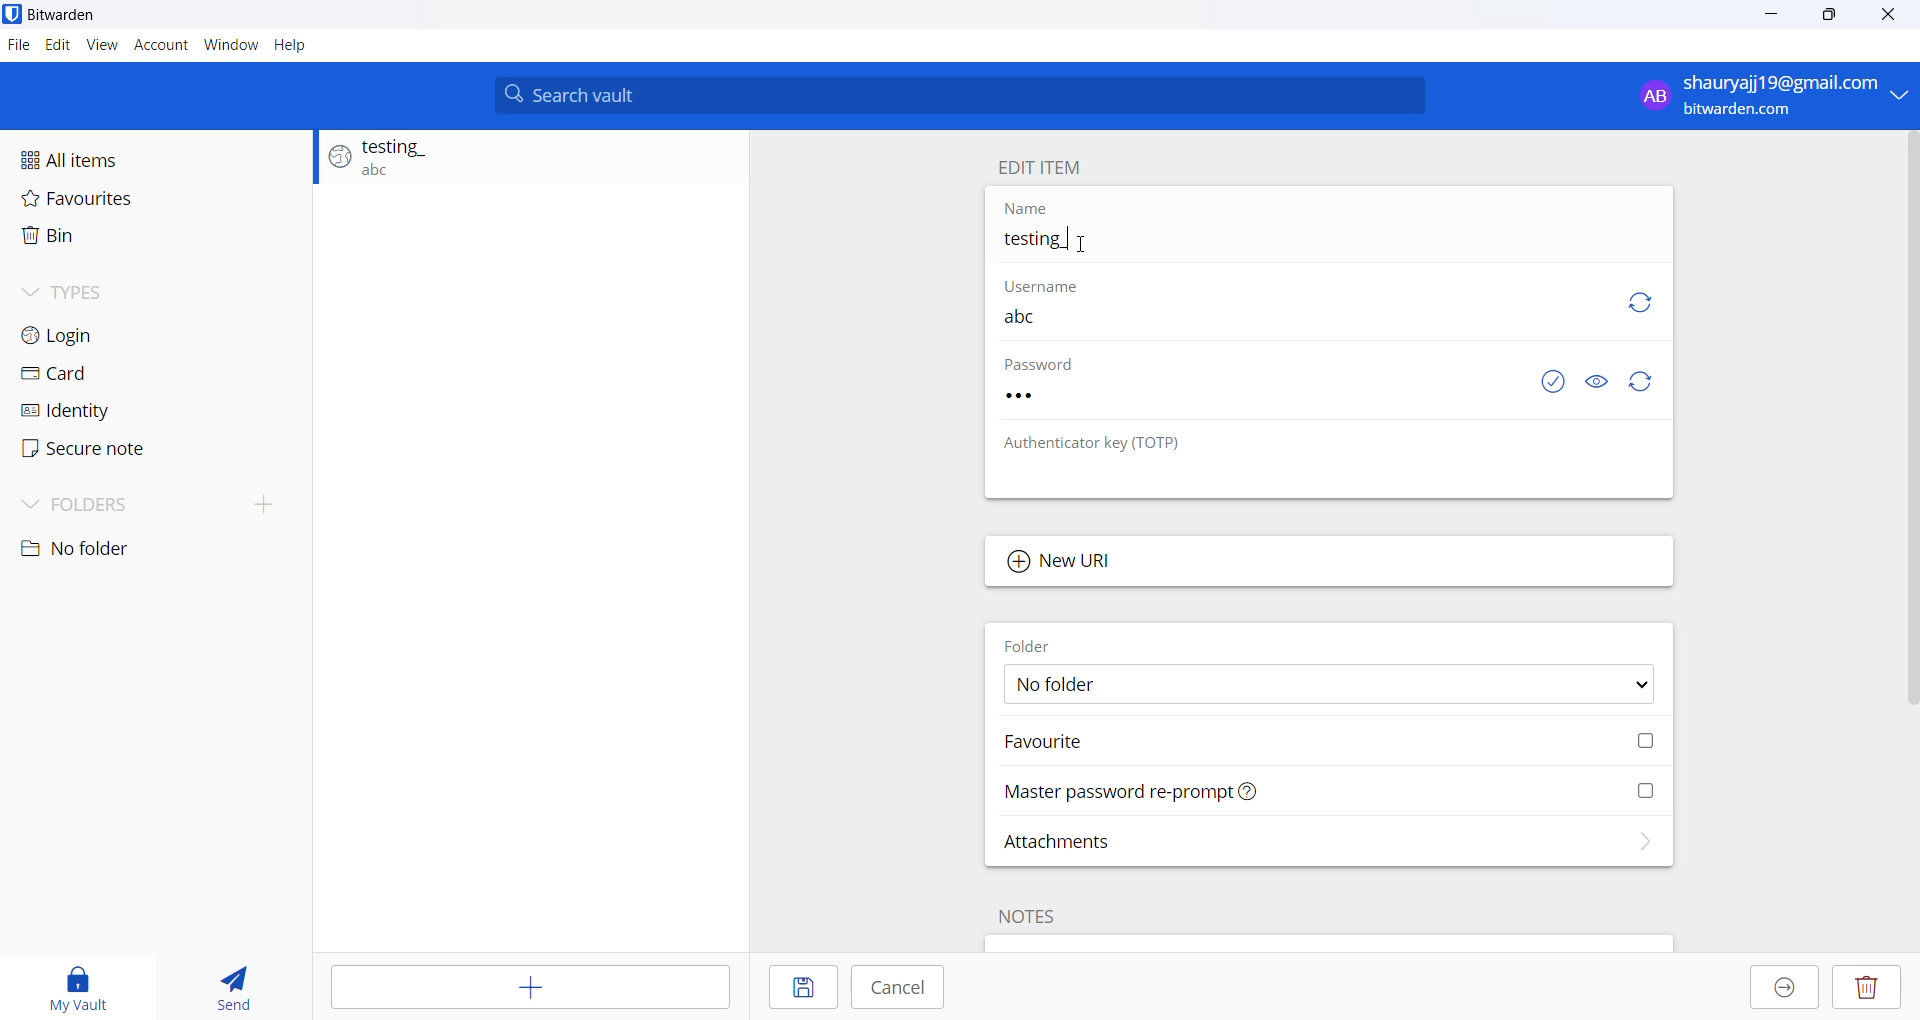  I want to click on No folder, so click(99, 551).